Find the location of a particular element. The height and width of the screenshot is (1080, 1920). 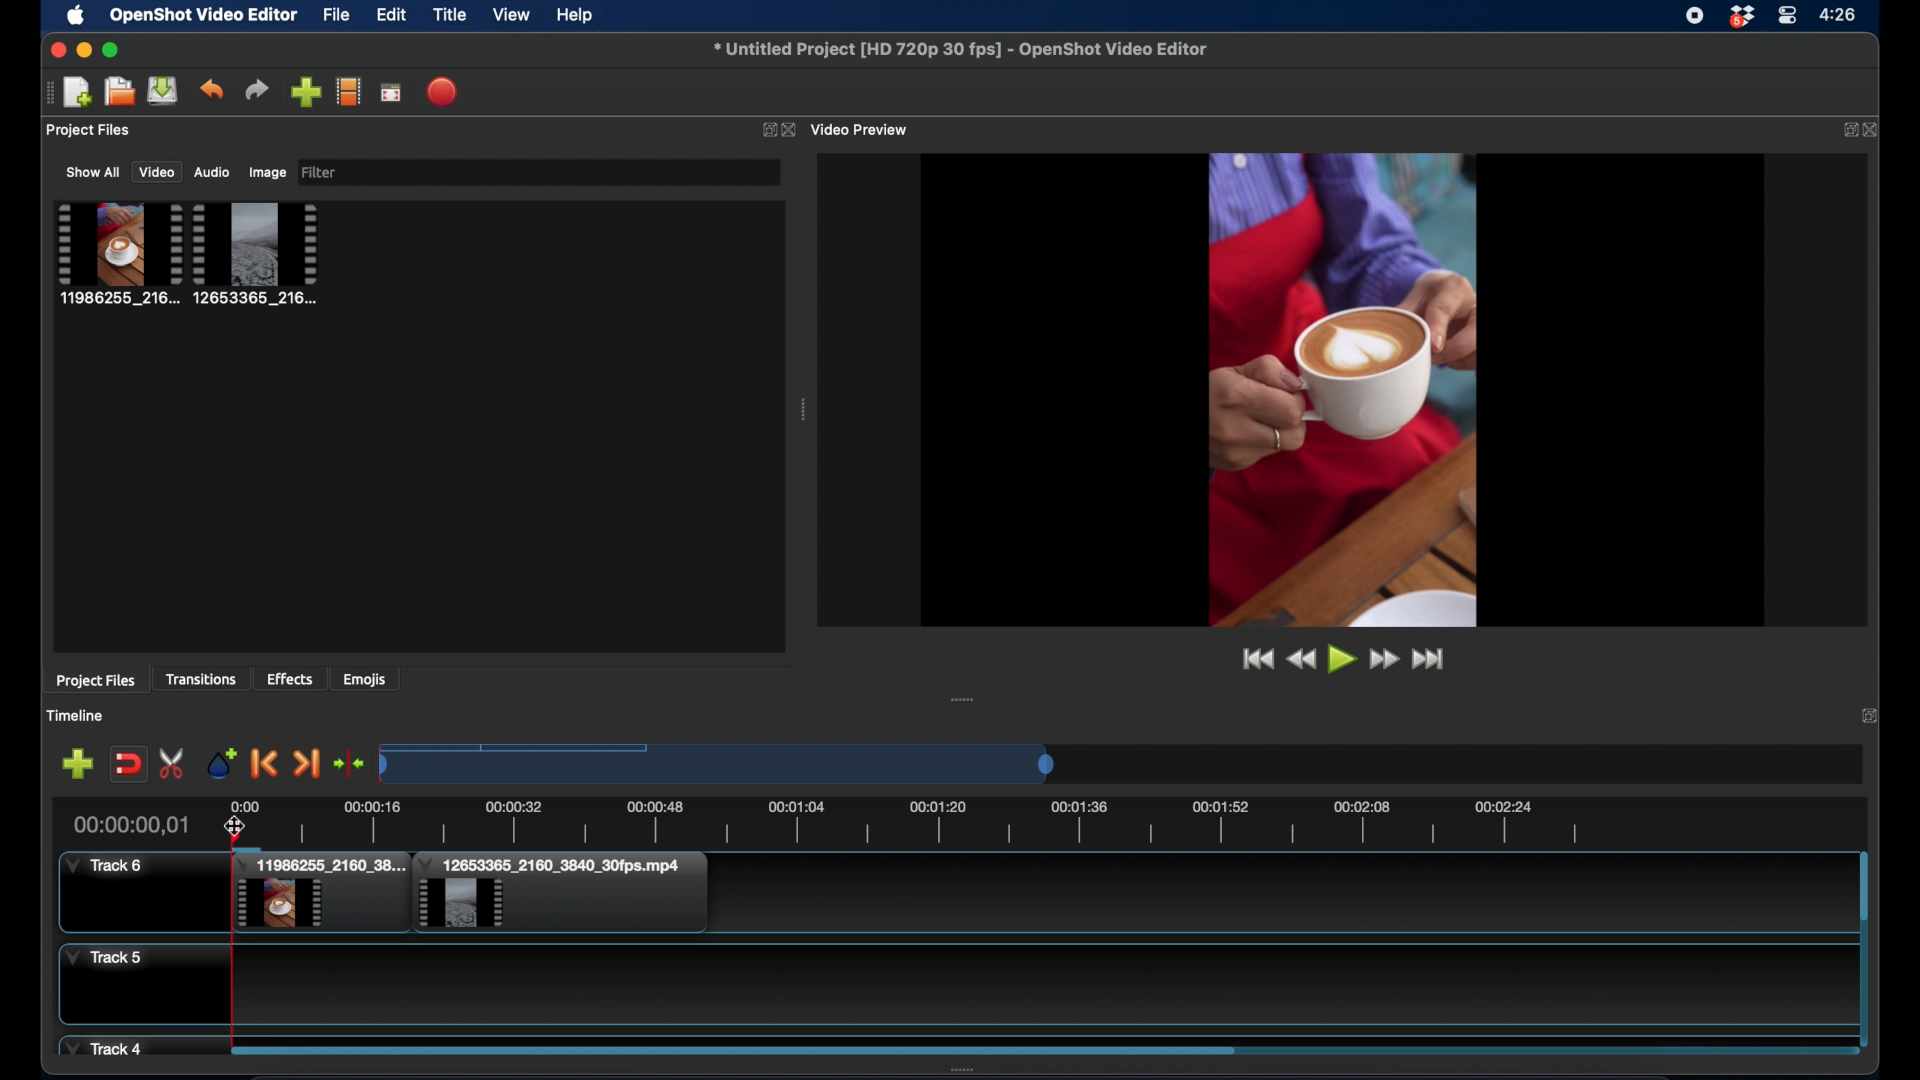

add marker is located at coordinates (77, 763).